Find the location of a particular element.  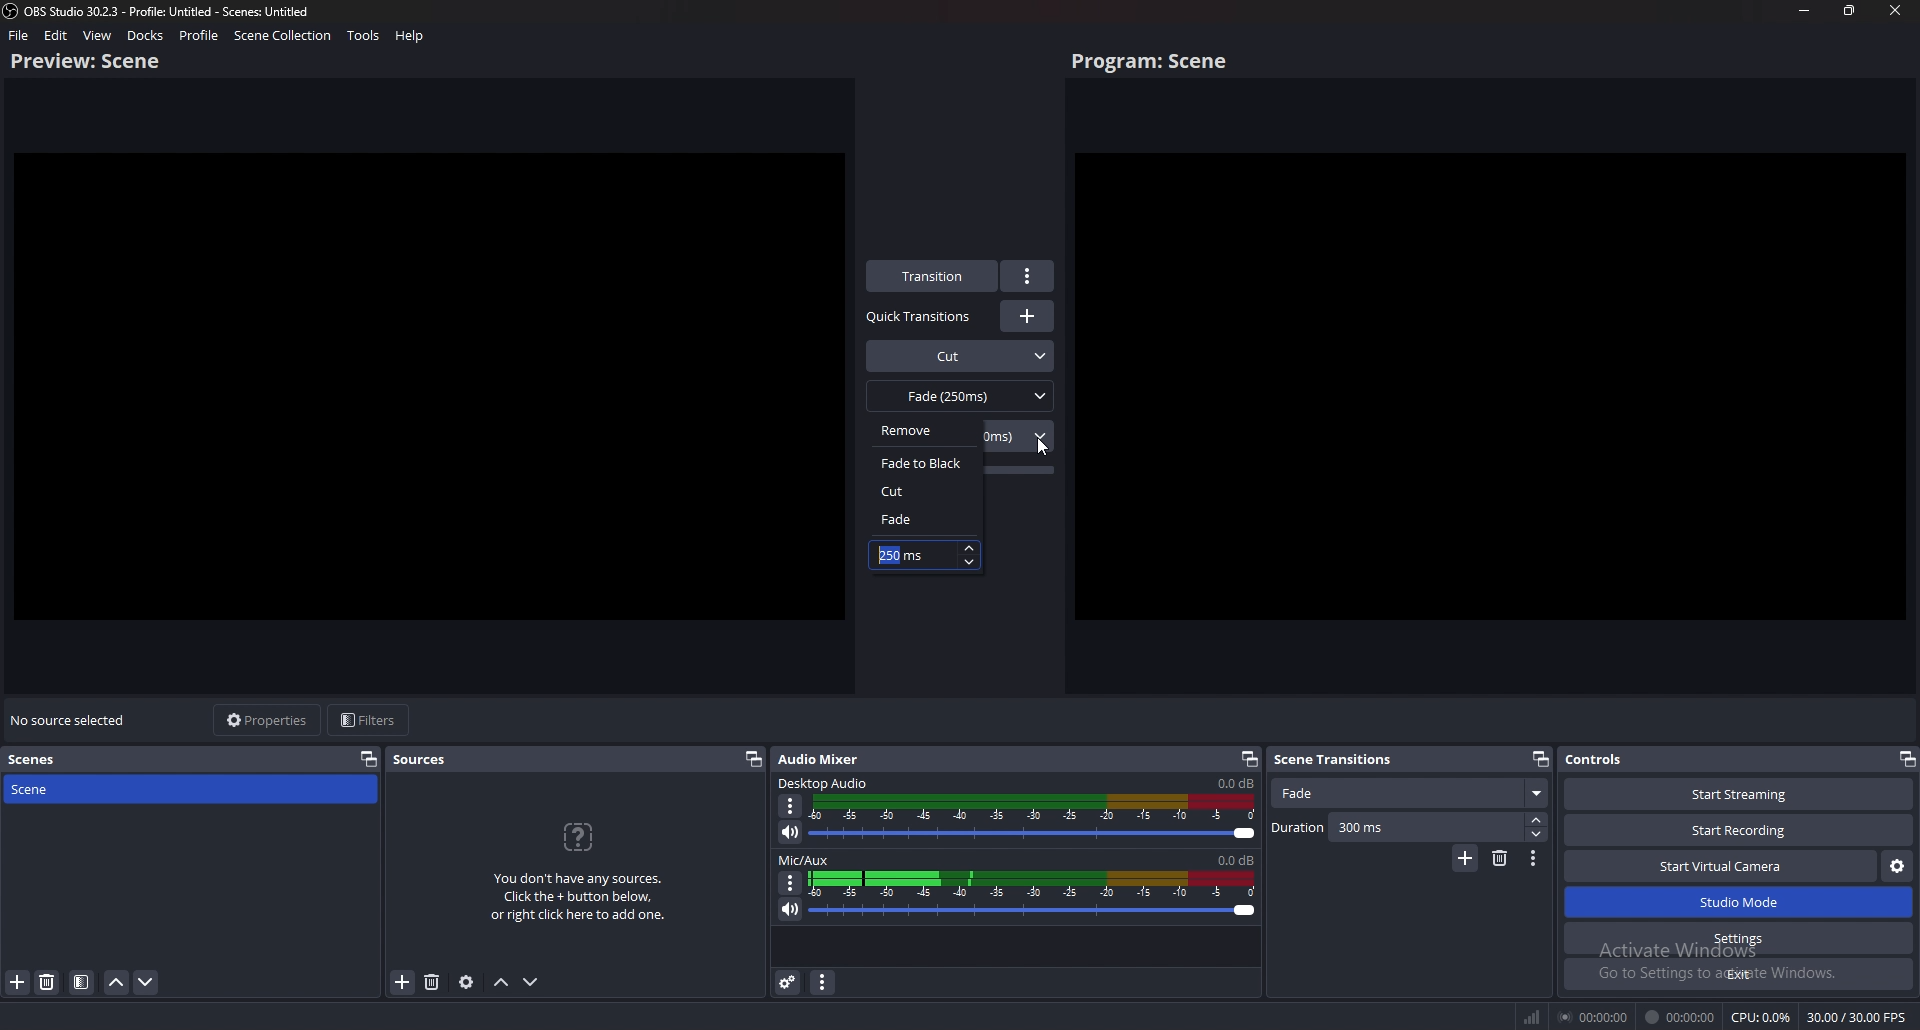

mic/aux sound is located at coordinates (1234, 859).